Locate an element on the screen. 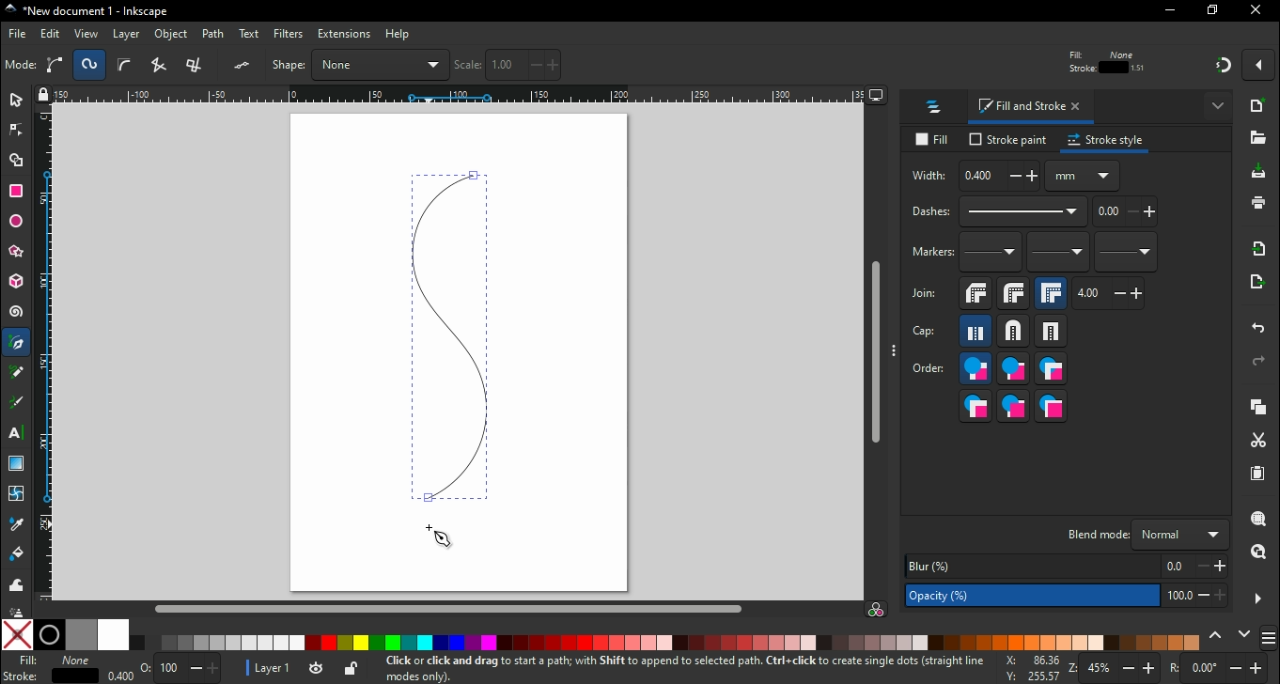 The height and width of the screenshot is (684, 1280). shortcuts and notifications is located at coordinates (679, 667).